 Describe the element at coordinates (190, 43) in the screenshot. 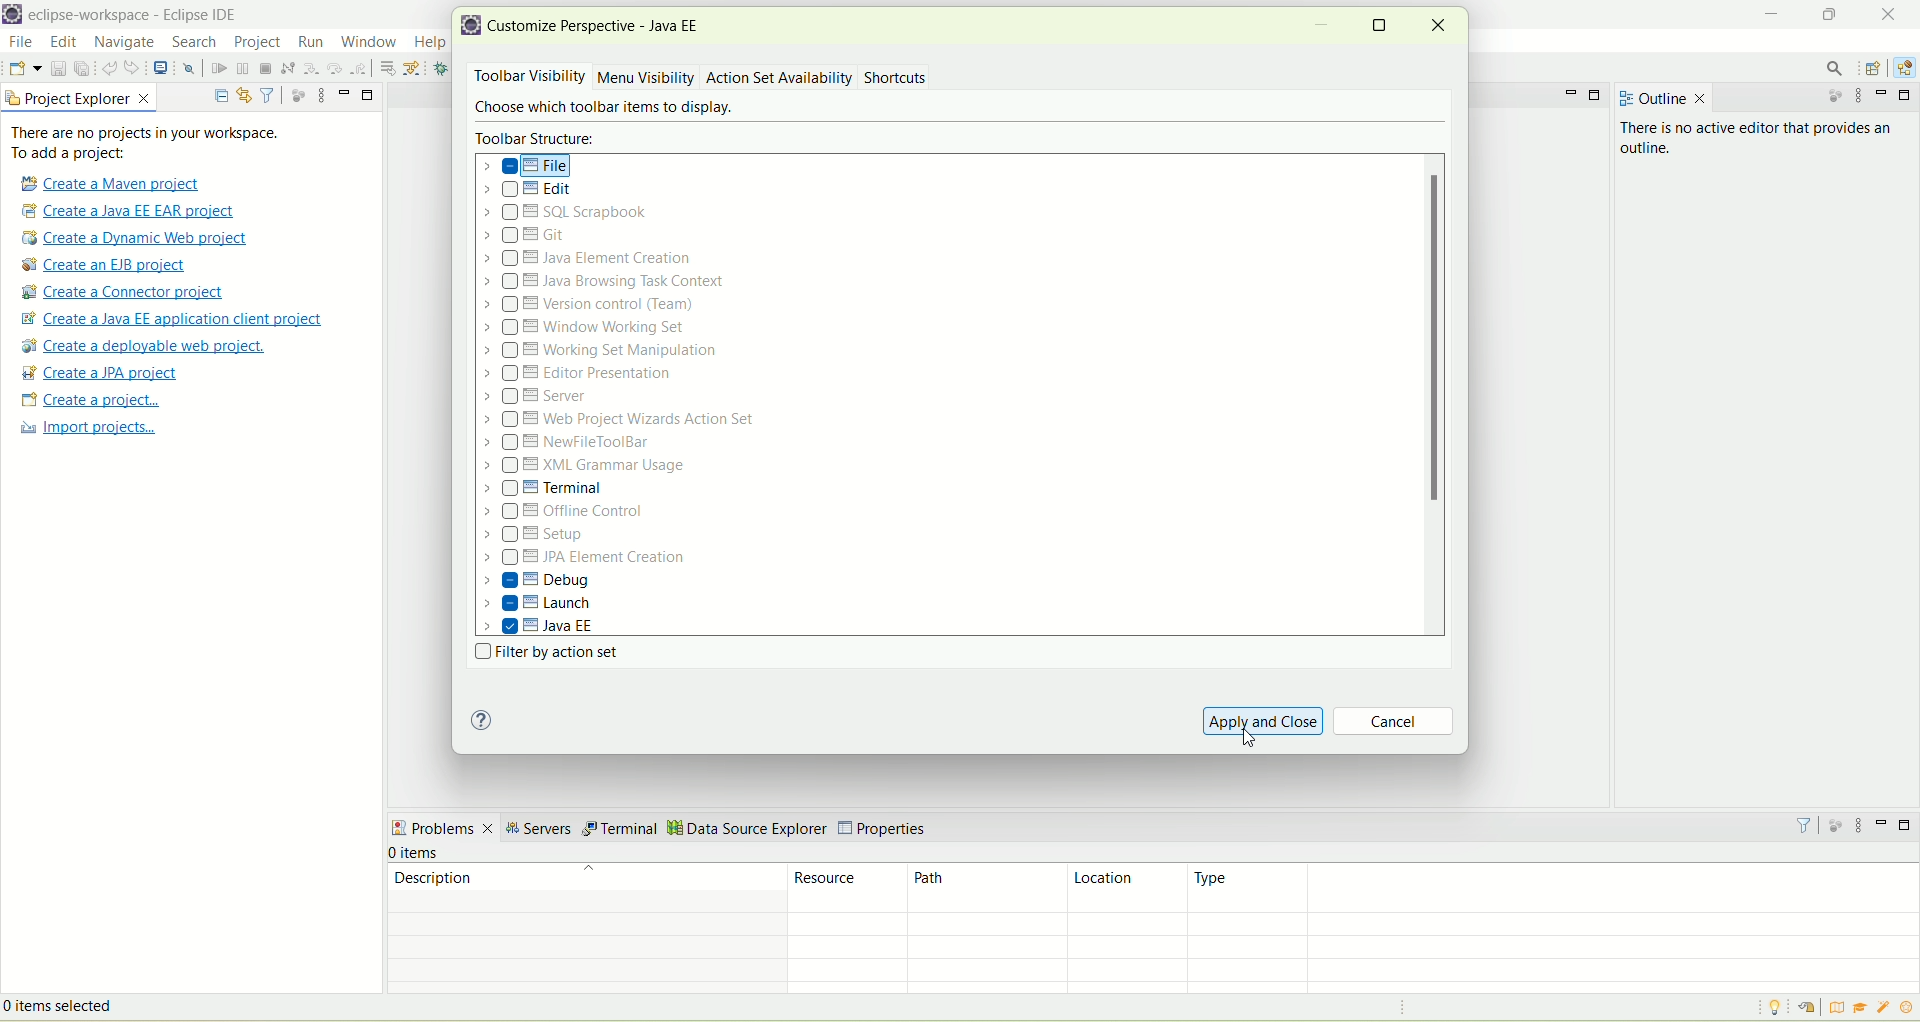

I see `search` at that location.